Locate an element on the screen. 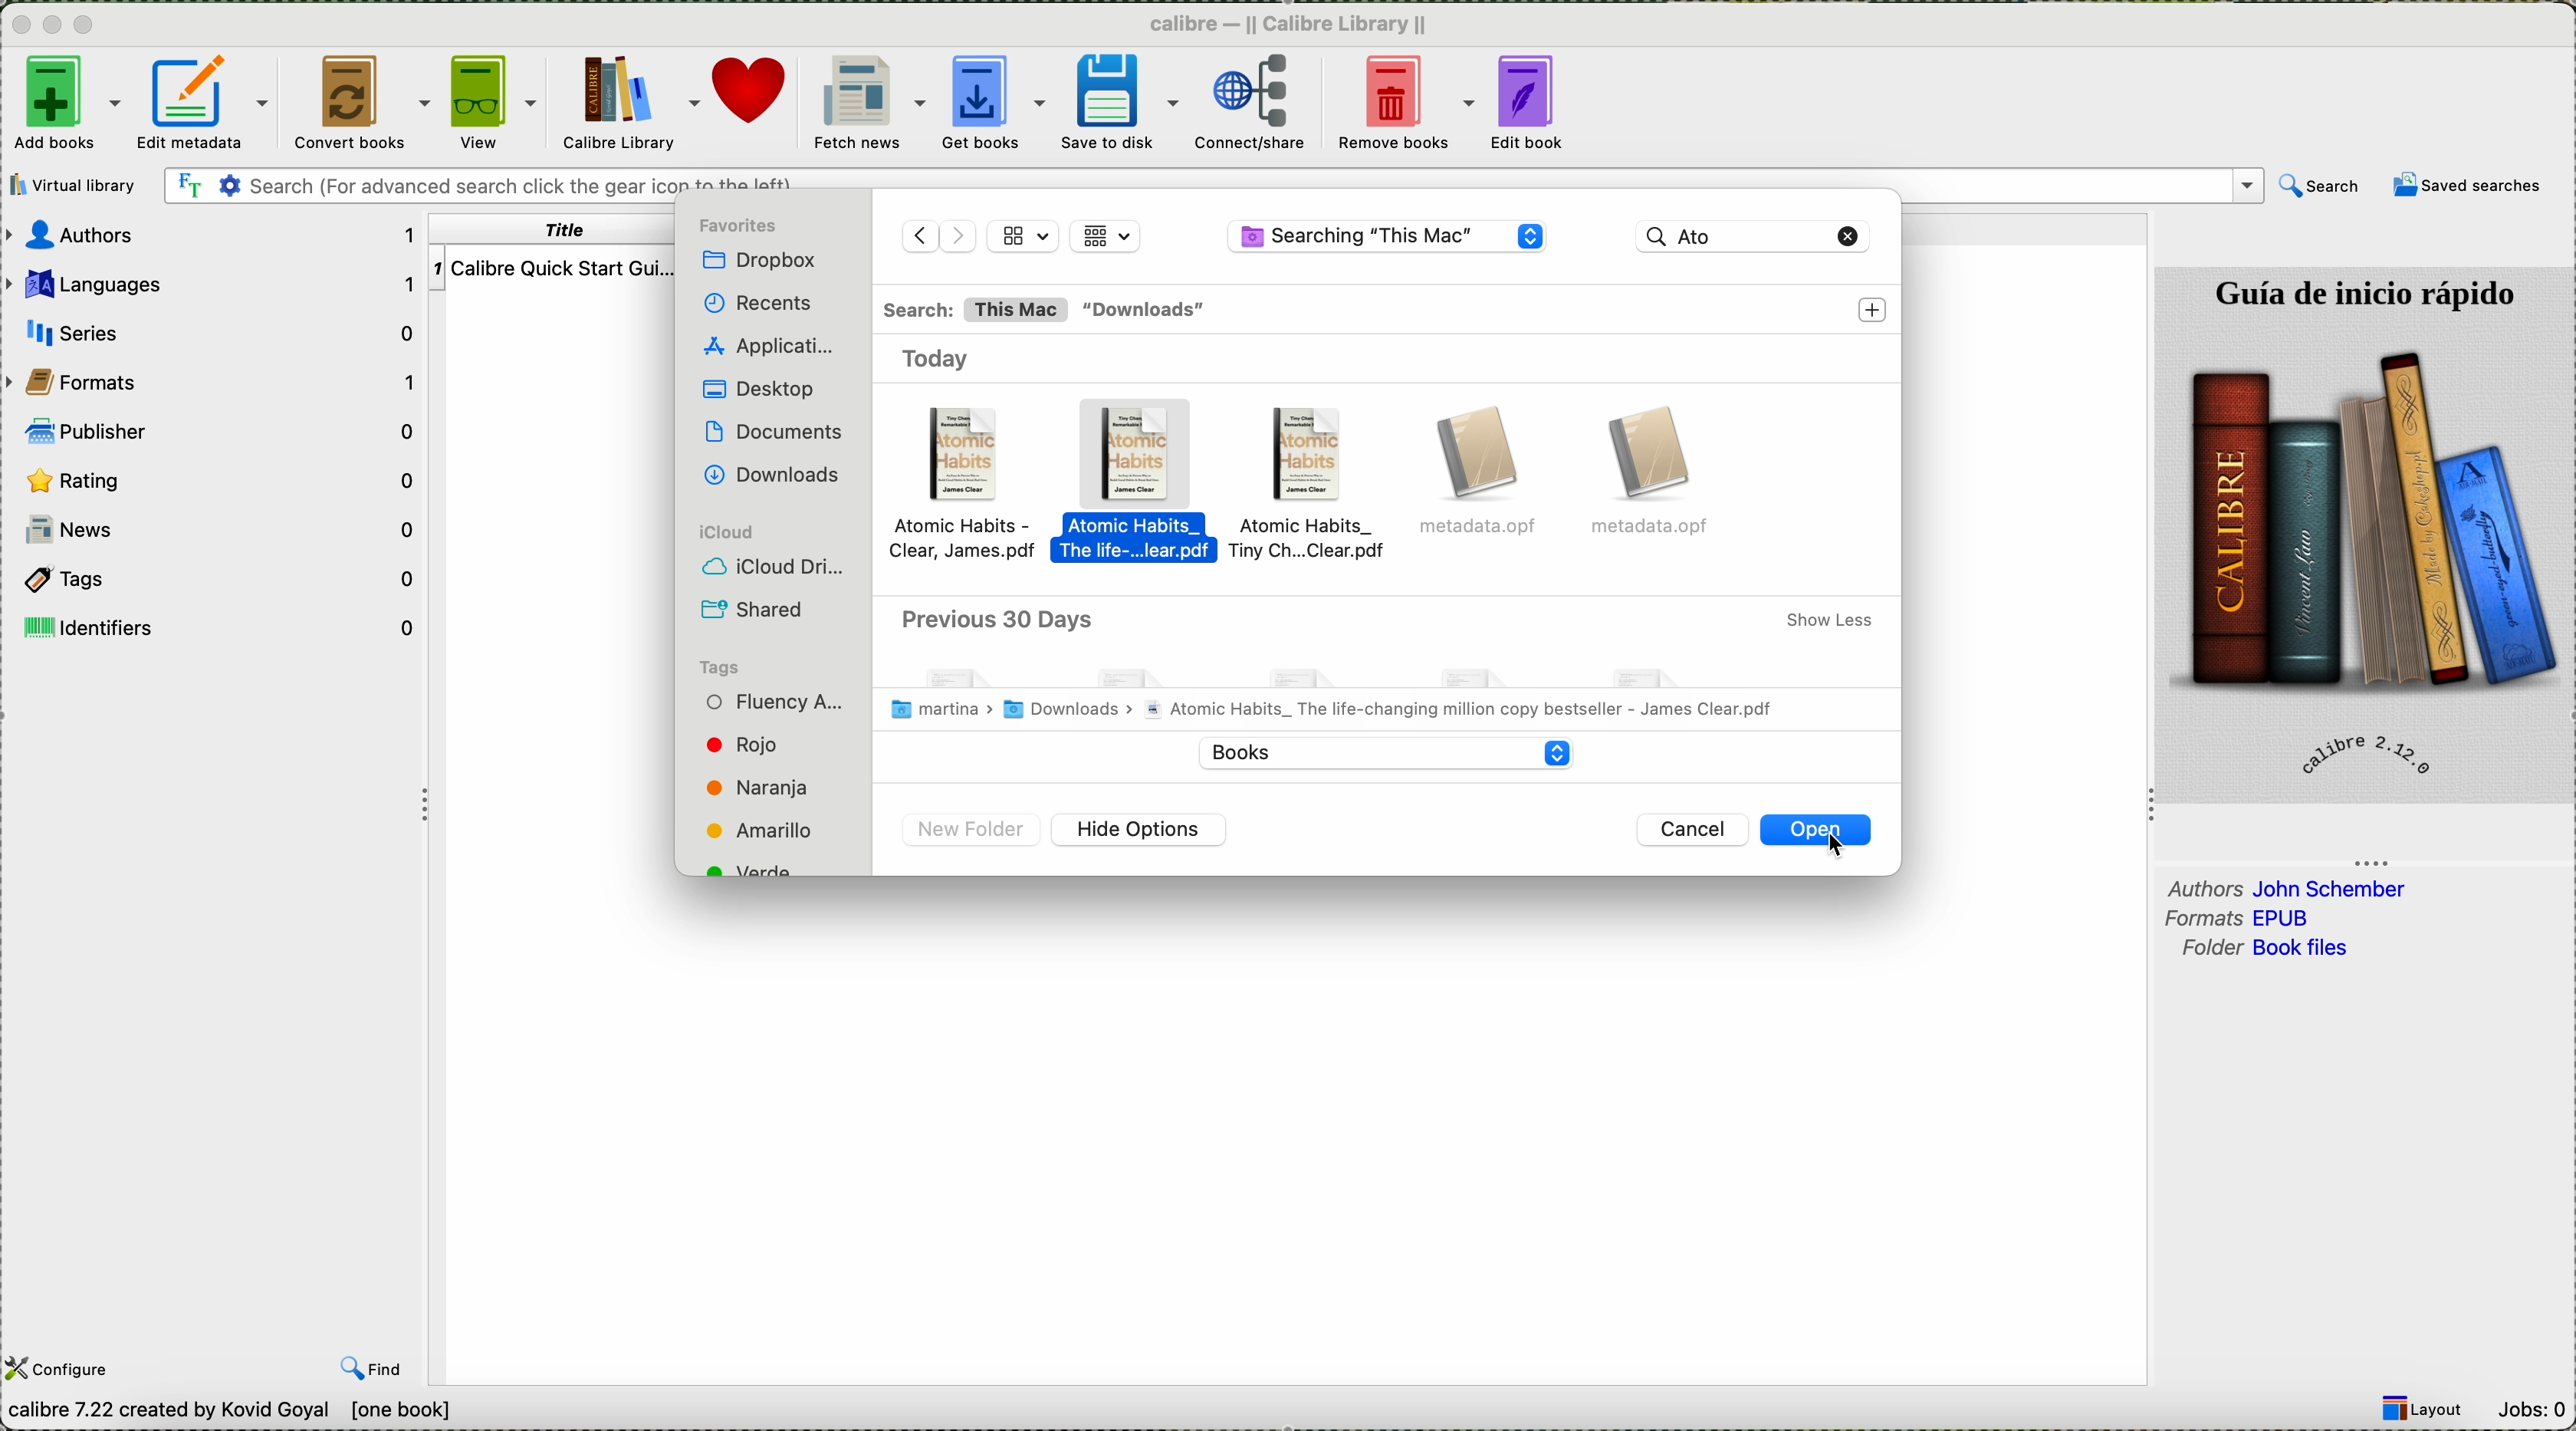  disable open button is located at coordinates (1814, 831).